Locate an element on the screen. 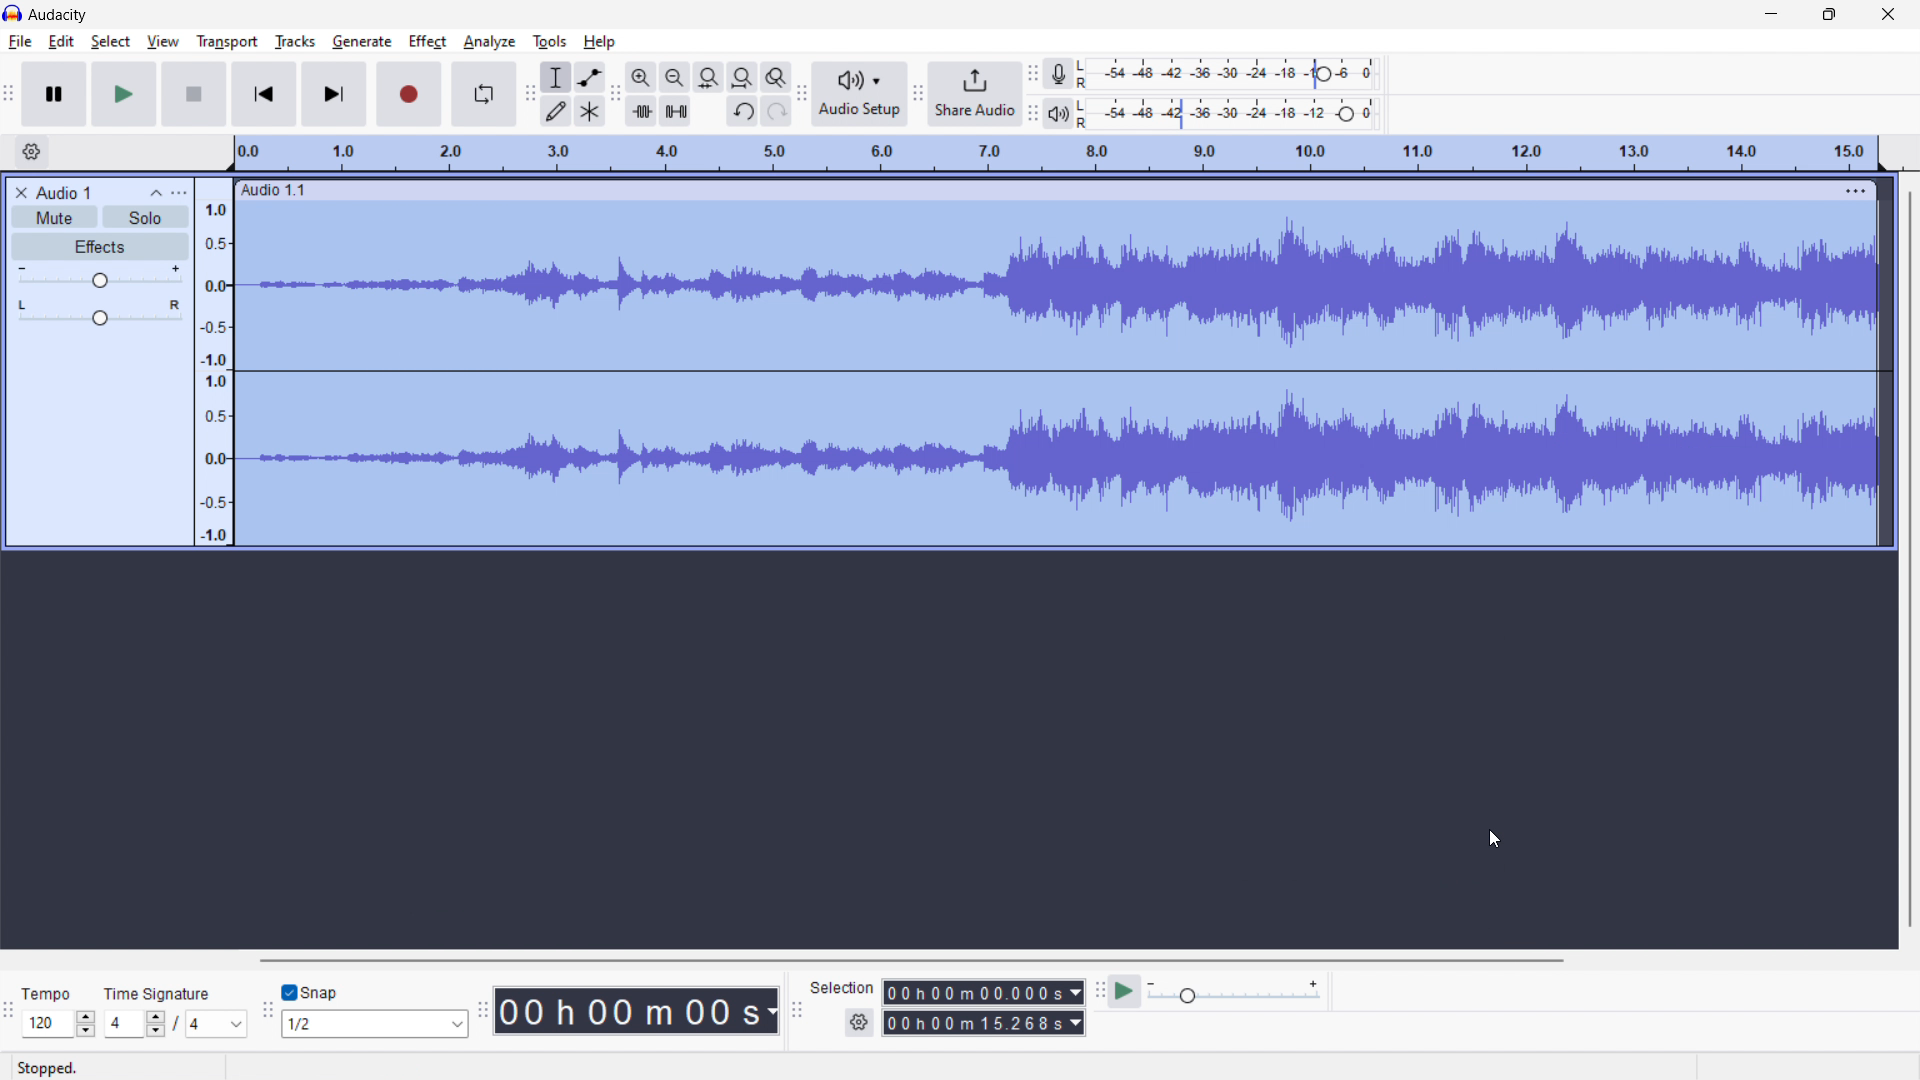 This screenshot has width=1920, height=1080. playback meter toolbar is located at coordinates (1033, 112).